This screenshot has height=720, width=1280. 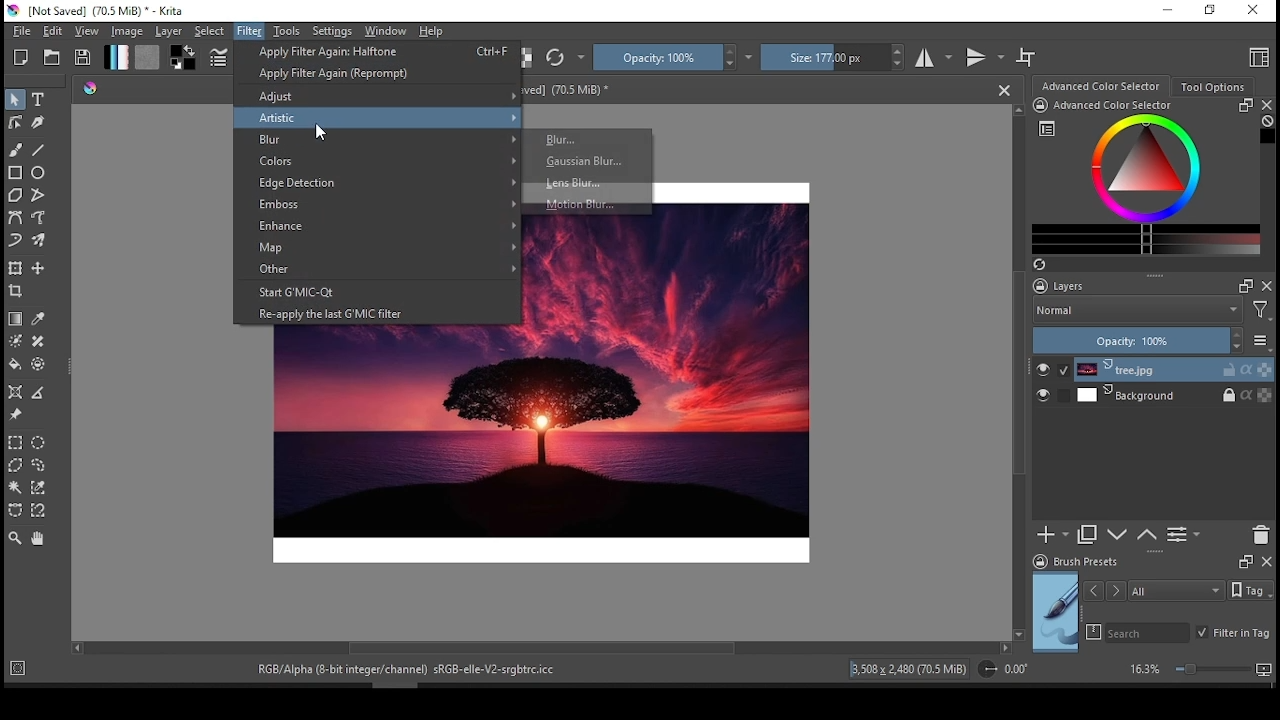 I want to click on bezier path tool, so click(x=16, y=218).